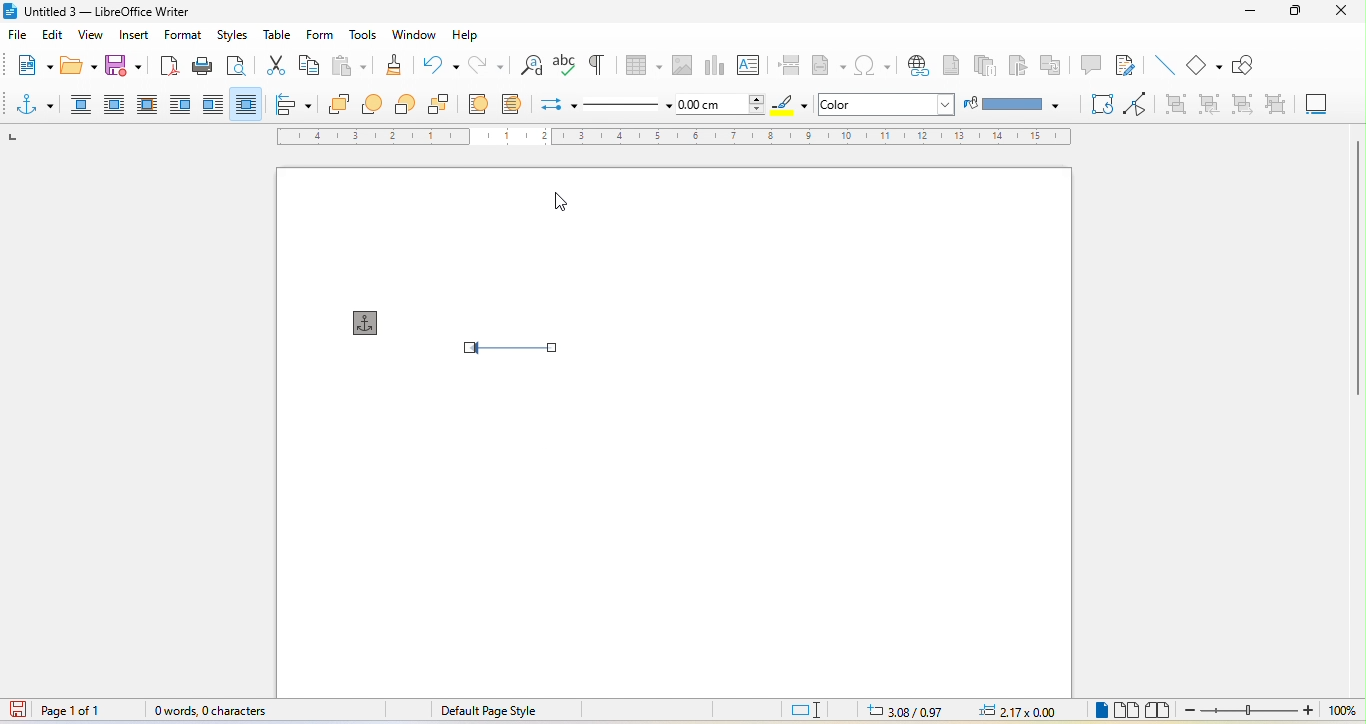  Describe the element at coordinates (489, 64) in the screenshot. I see `redo` at that location.